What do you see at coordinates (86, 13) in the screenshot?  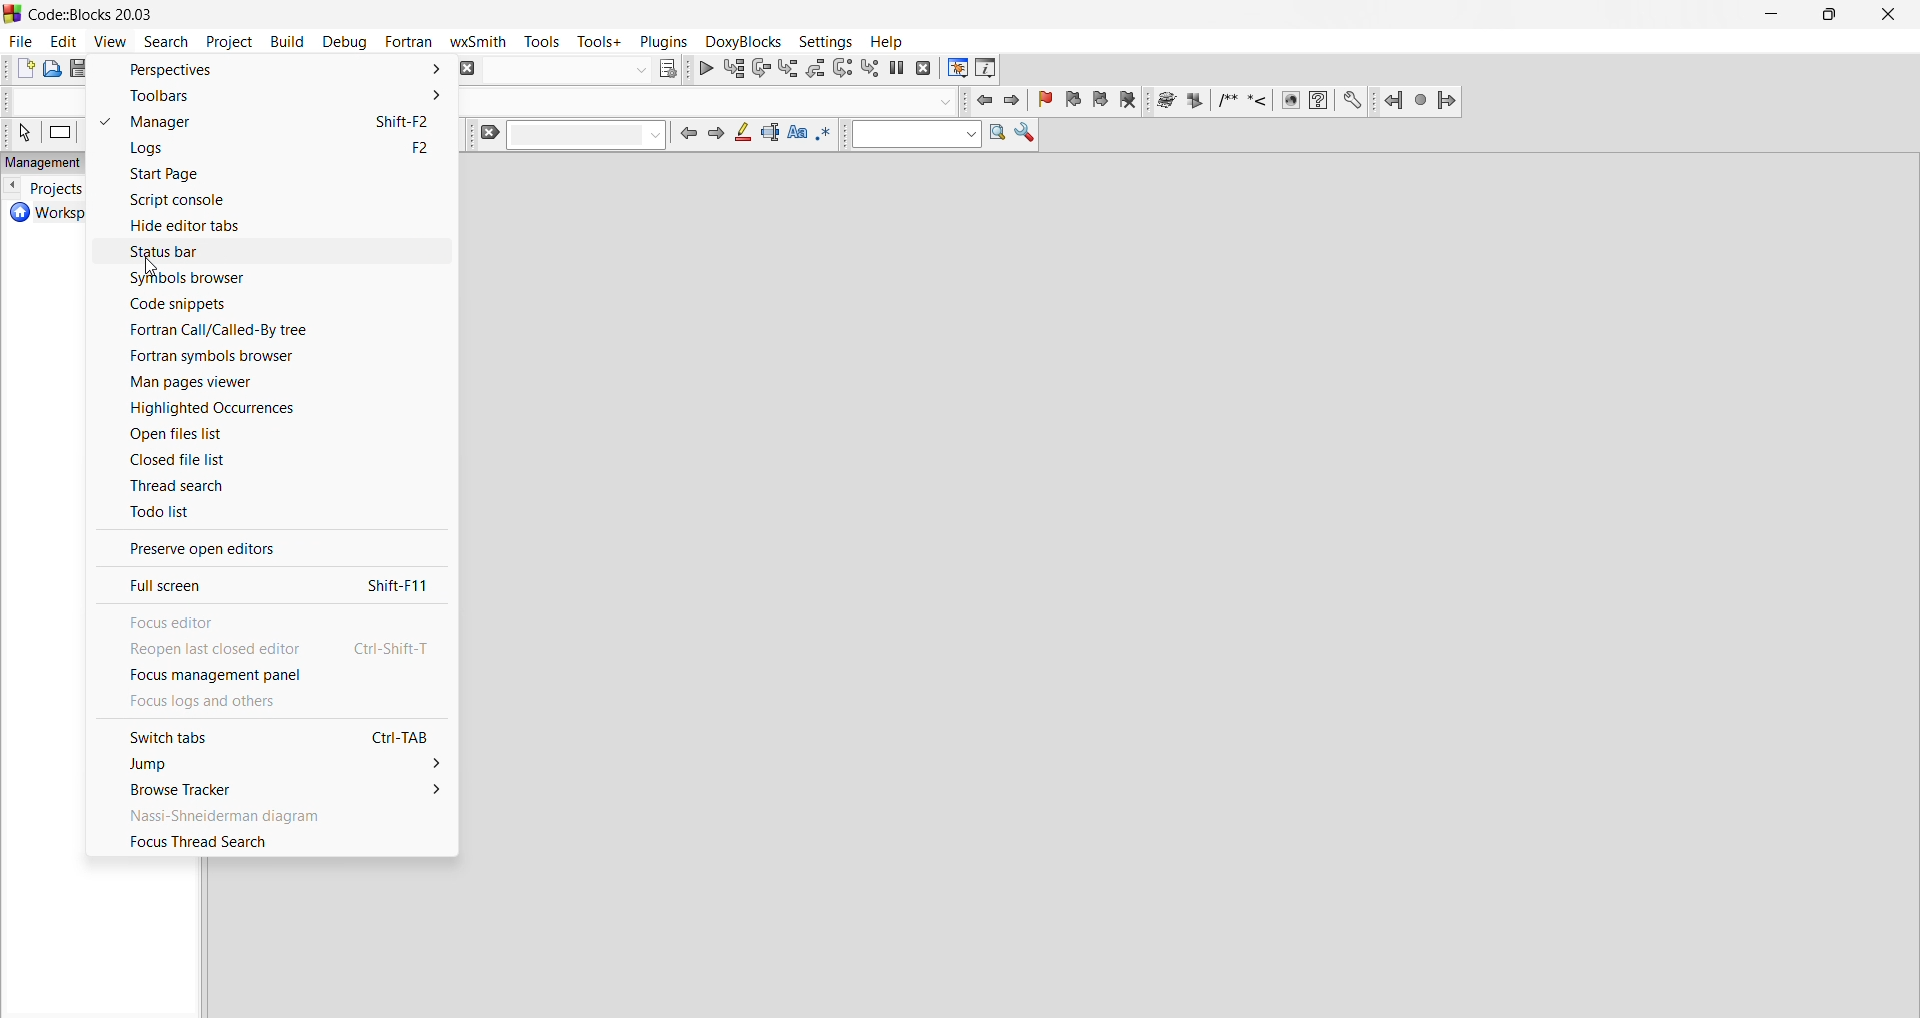 I see `Code::Blocks 20.03` at bounding box center [86, 13].